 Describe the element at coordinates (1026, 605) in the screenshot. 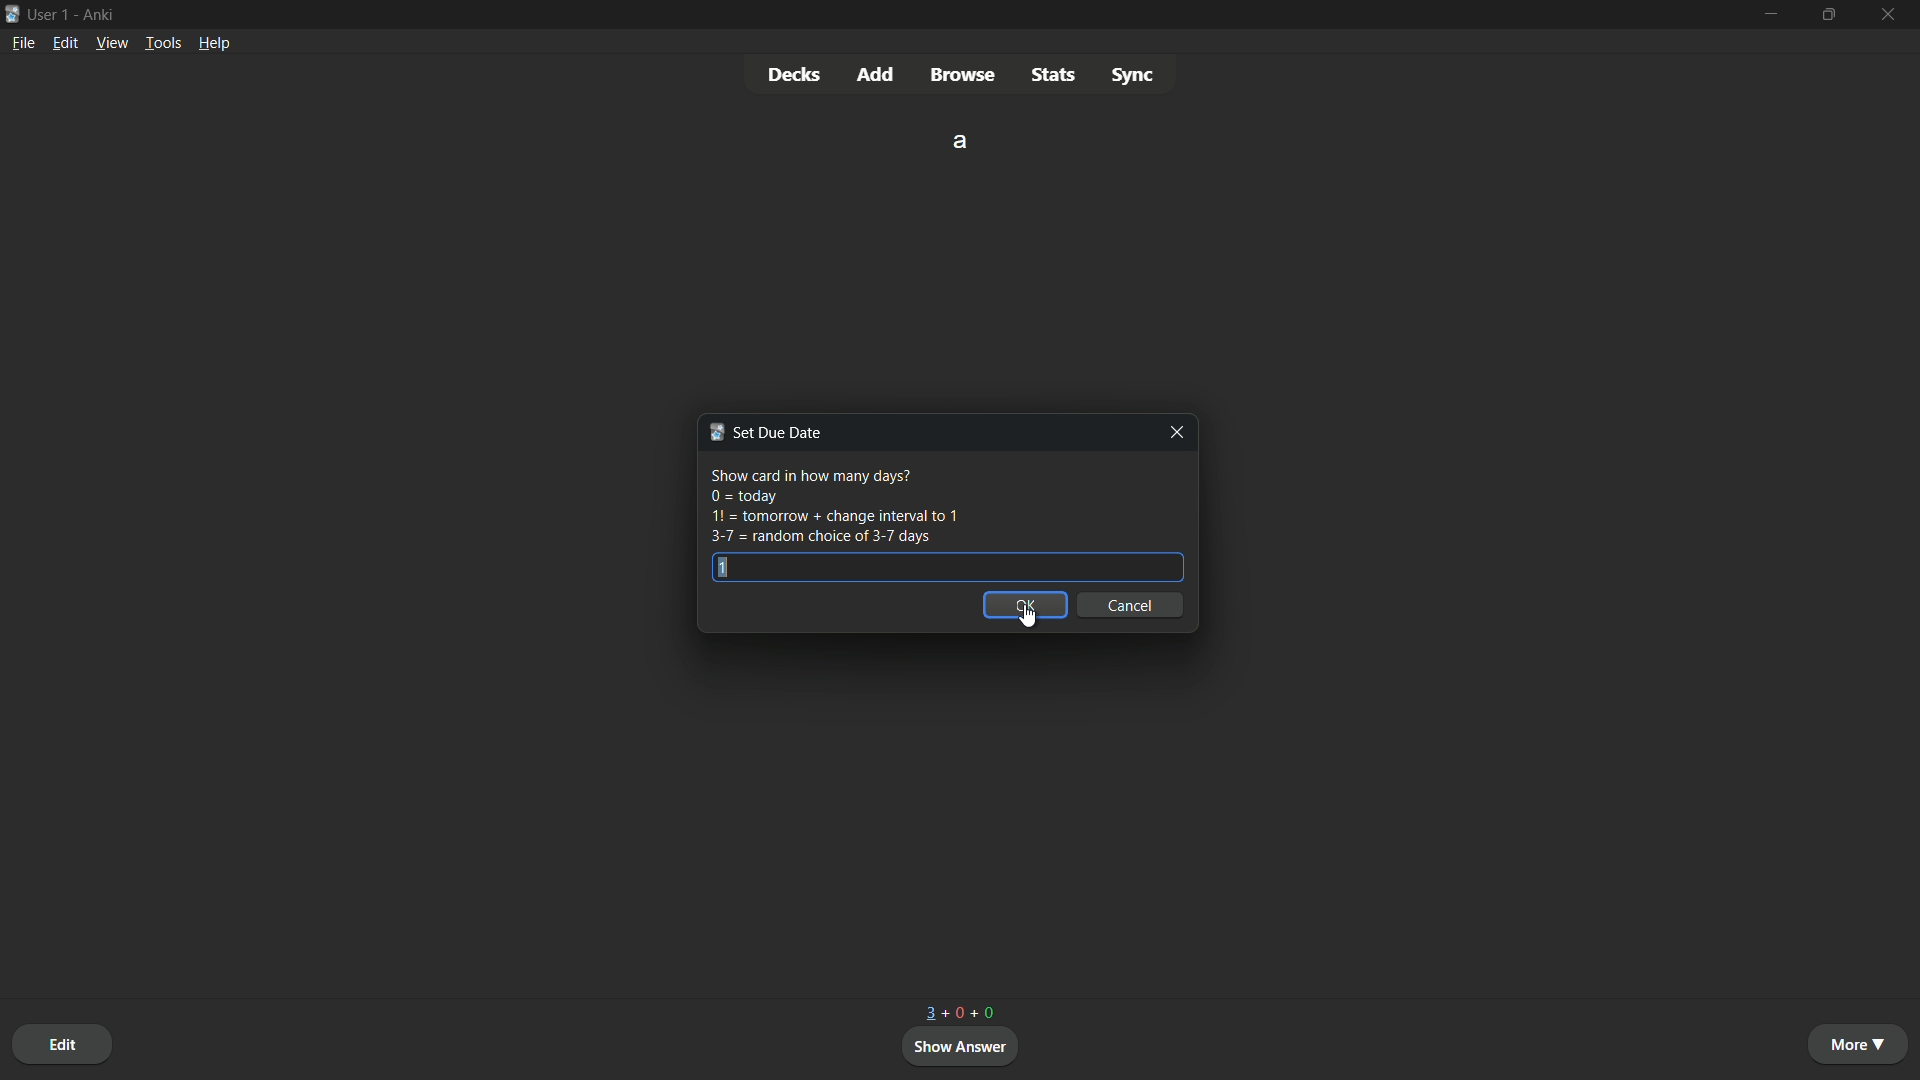

I see `ok` at that location.